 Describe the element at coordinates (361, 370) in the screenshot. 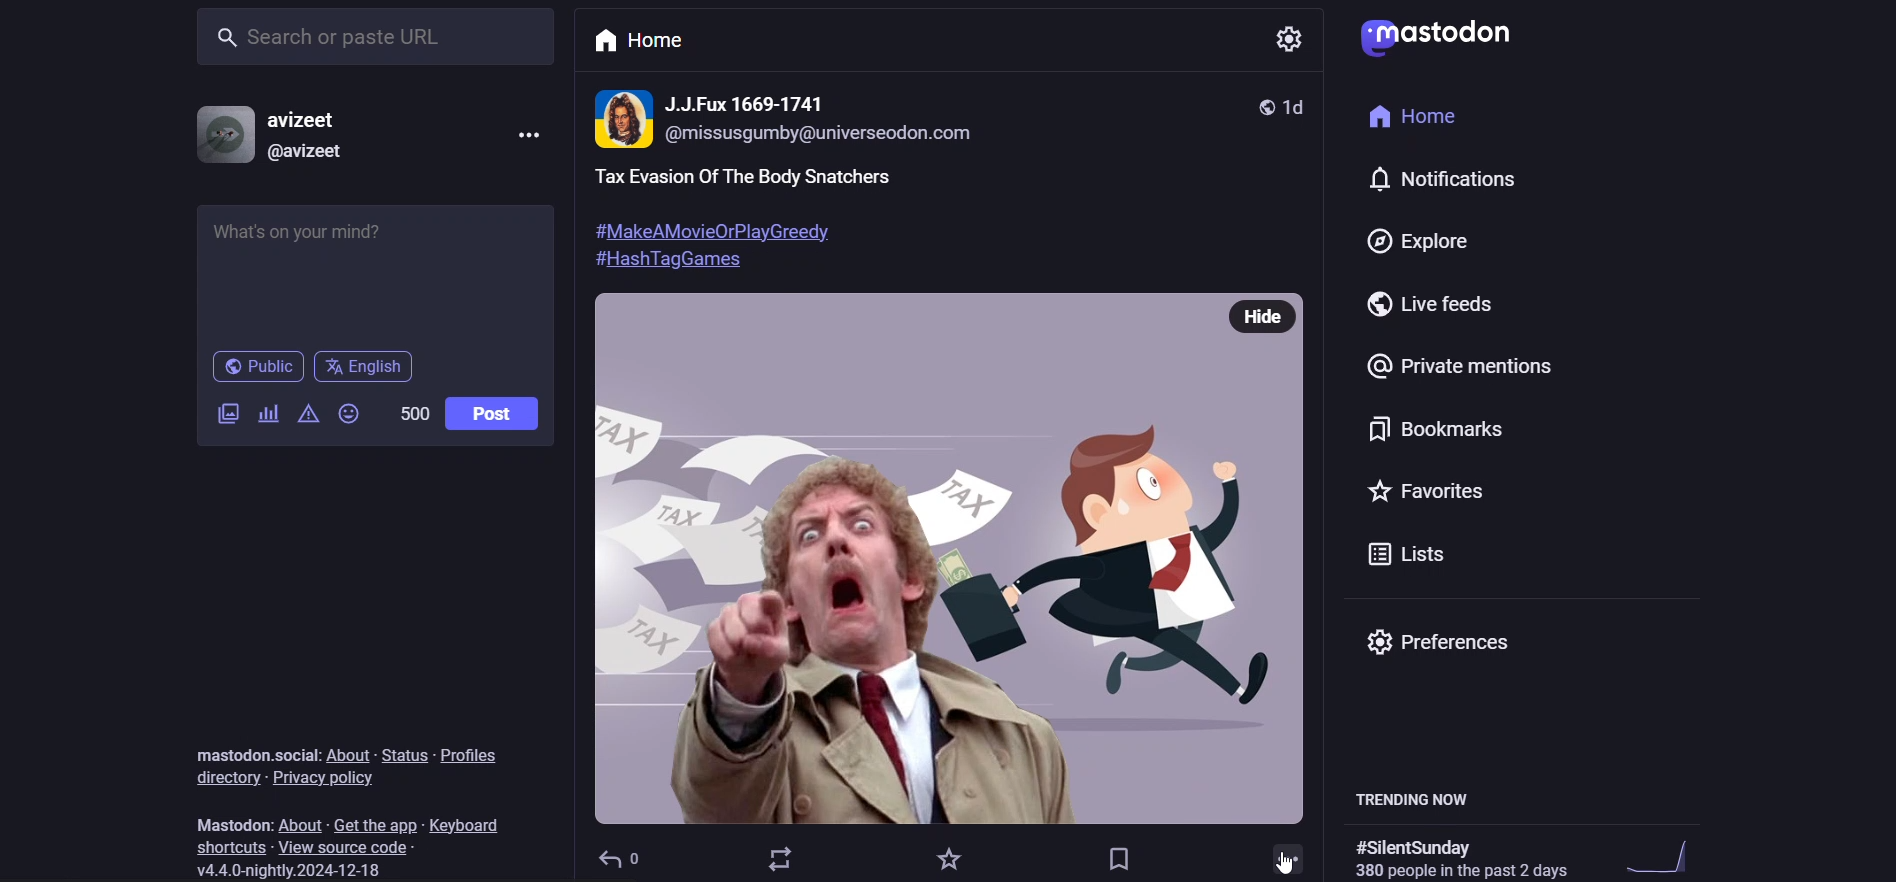

I see `english` at that location.